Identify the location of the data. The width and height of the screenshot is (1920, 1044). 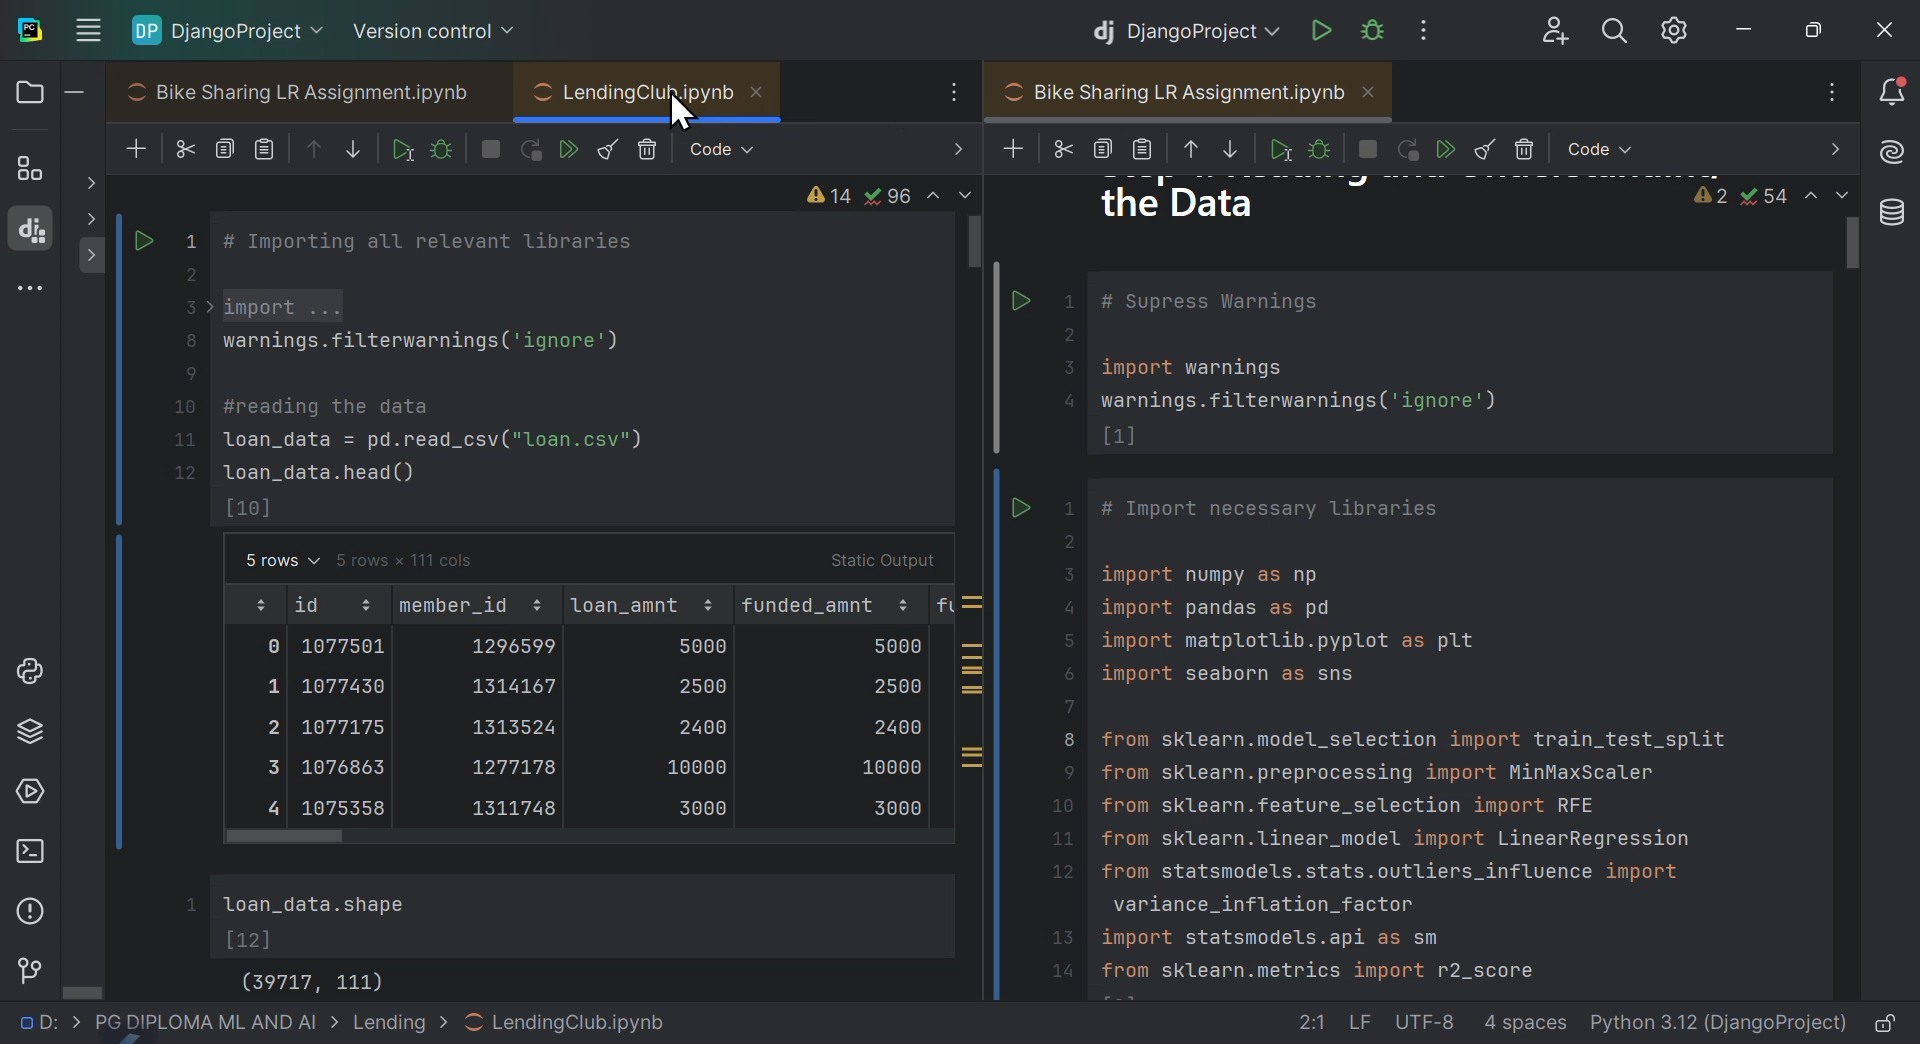
(1289, 200).